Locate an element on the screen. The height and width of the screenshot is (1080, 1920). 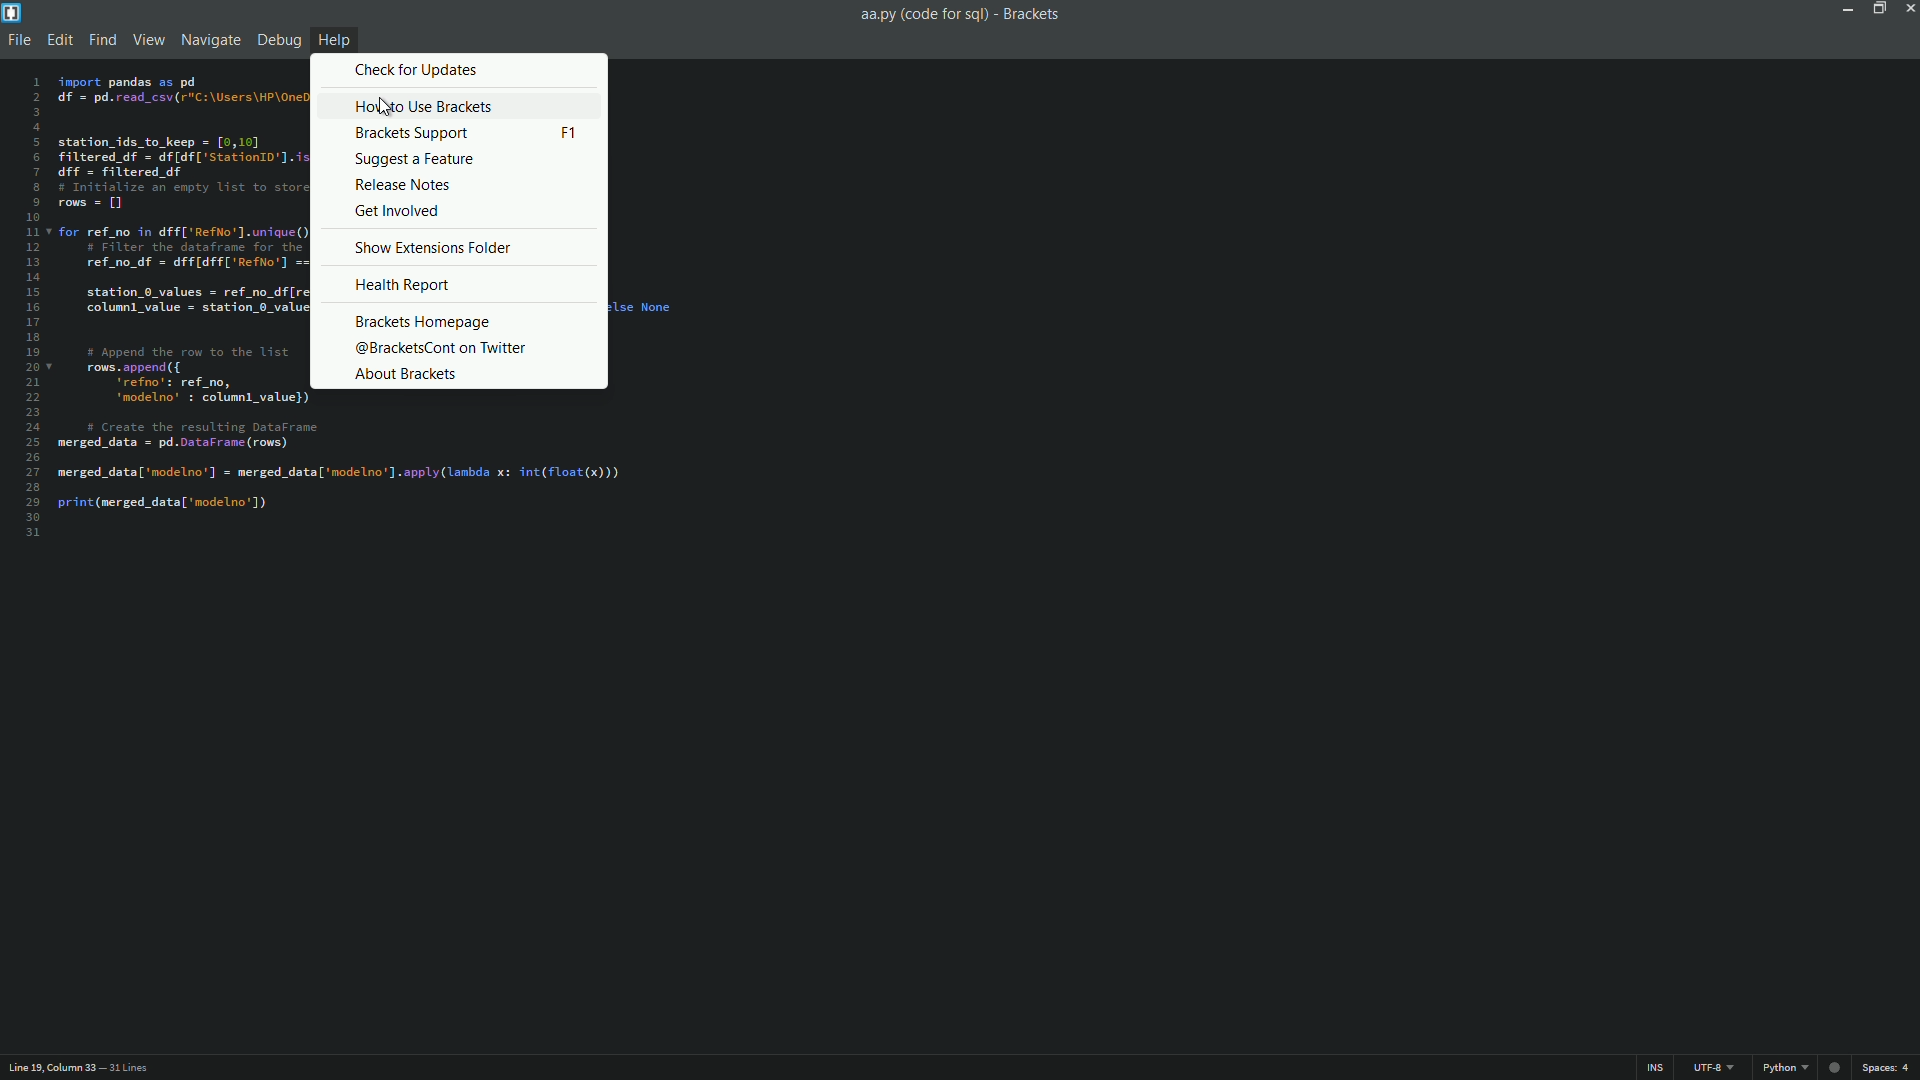
brackets homepage is located at coordinates (422, 322).